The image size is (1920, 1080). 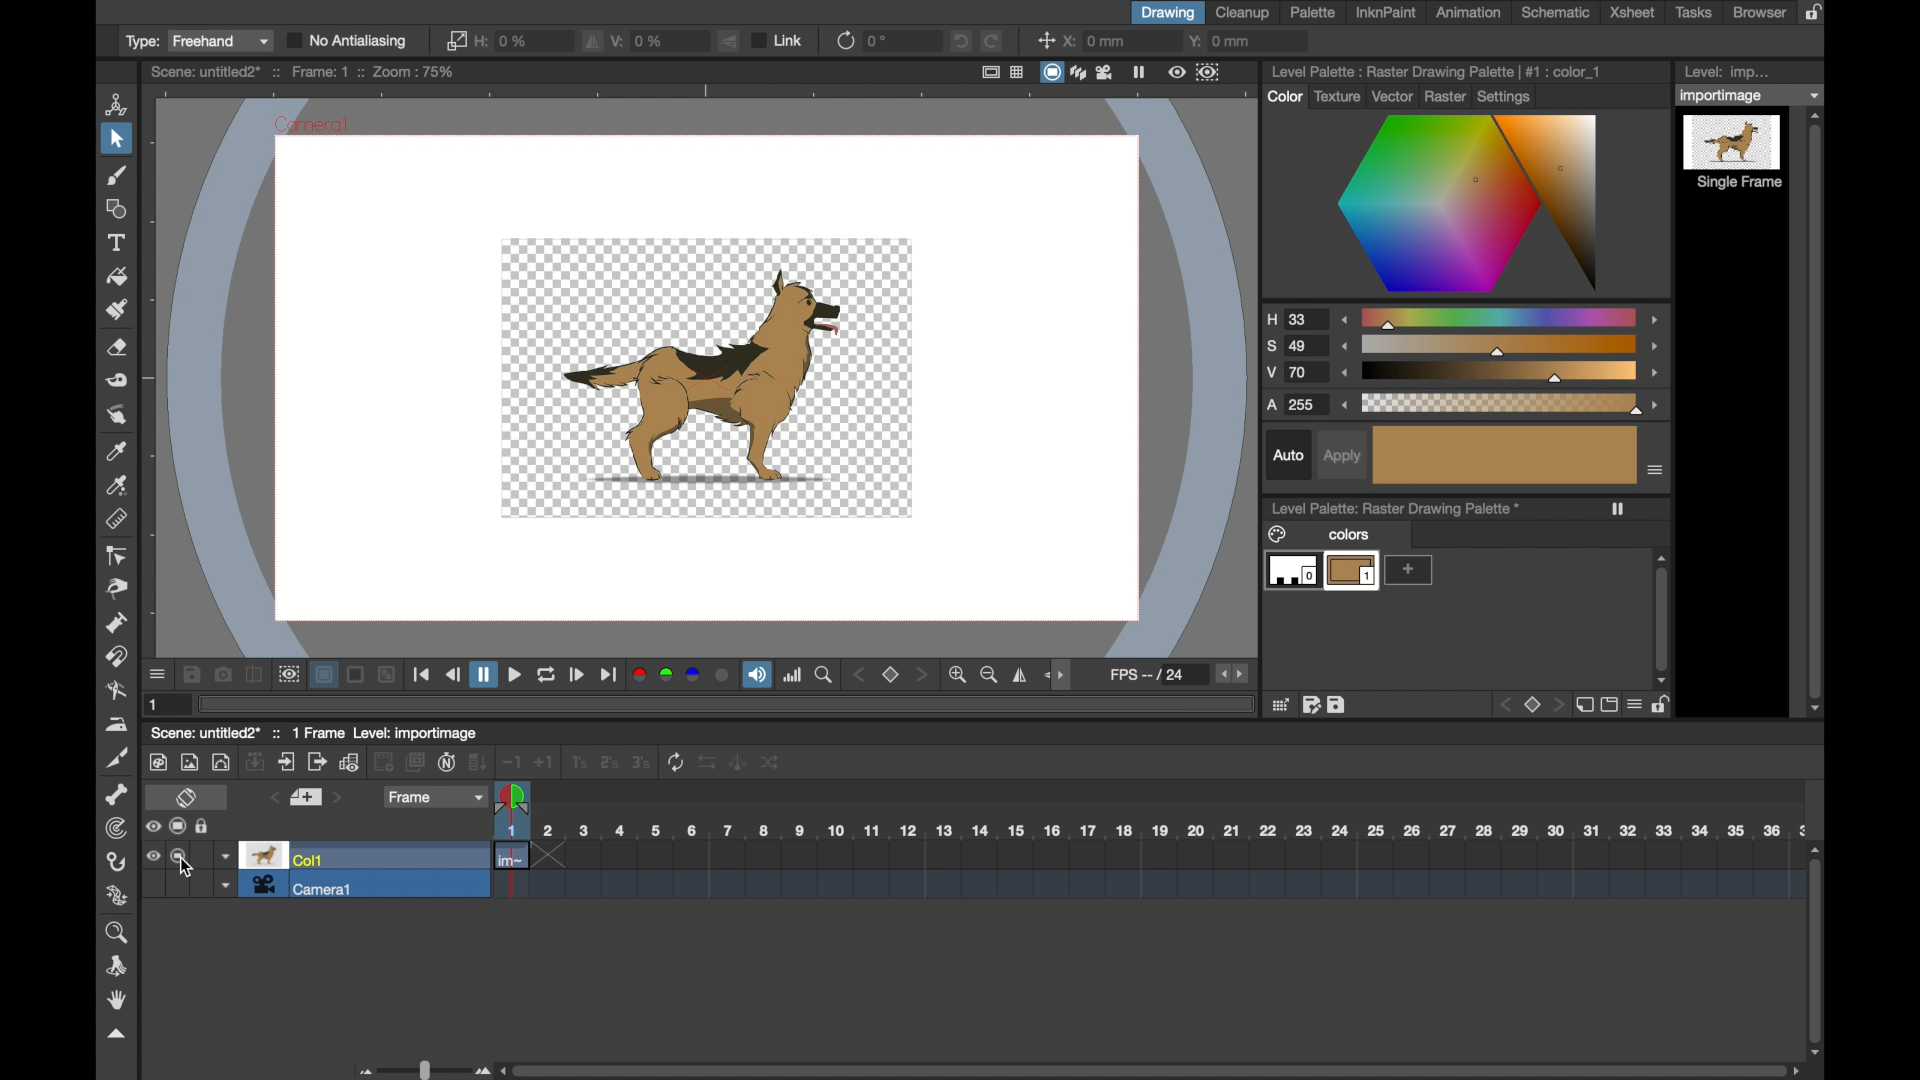 What do you see at coordinates (120, 657) in the screenshot?
I see `magnet tool` at bounding box center [120, 657].